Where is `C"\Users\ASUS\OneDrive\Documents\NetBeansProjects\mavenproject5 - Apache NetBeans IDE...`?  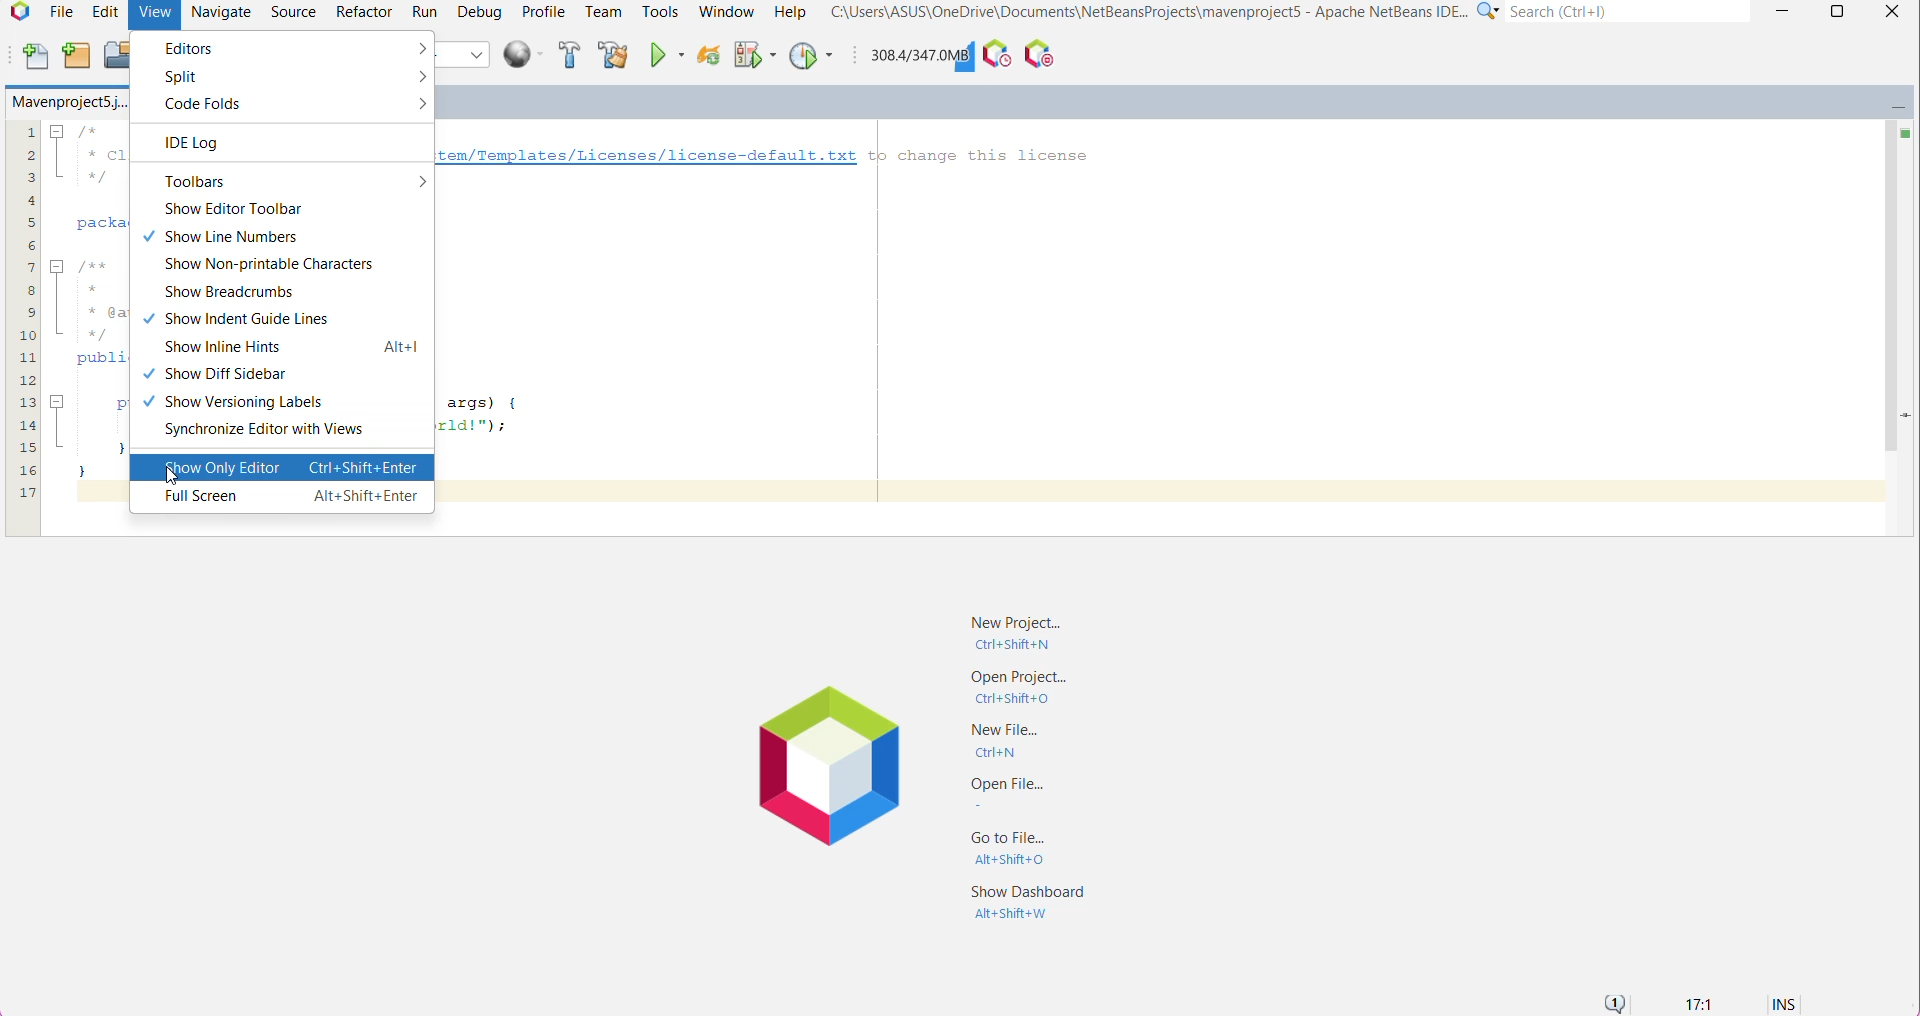
C"\Users\ASUS\OneDrive\Documents\NetBeansProjects\mavenproject5 - Apache NetBeans IDE... is located at coordinates (1143, 13).